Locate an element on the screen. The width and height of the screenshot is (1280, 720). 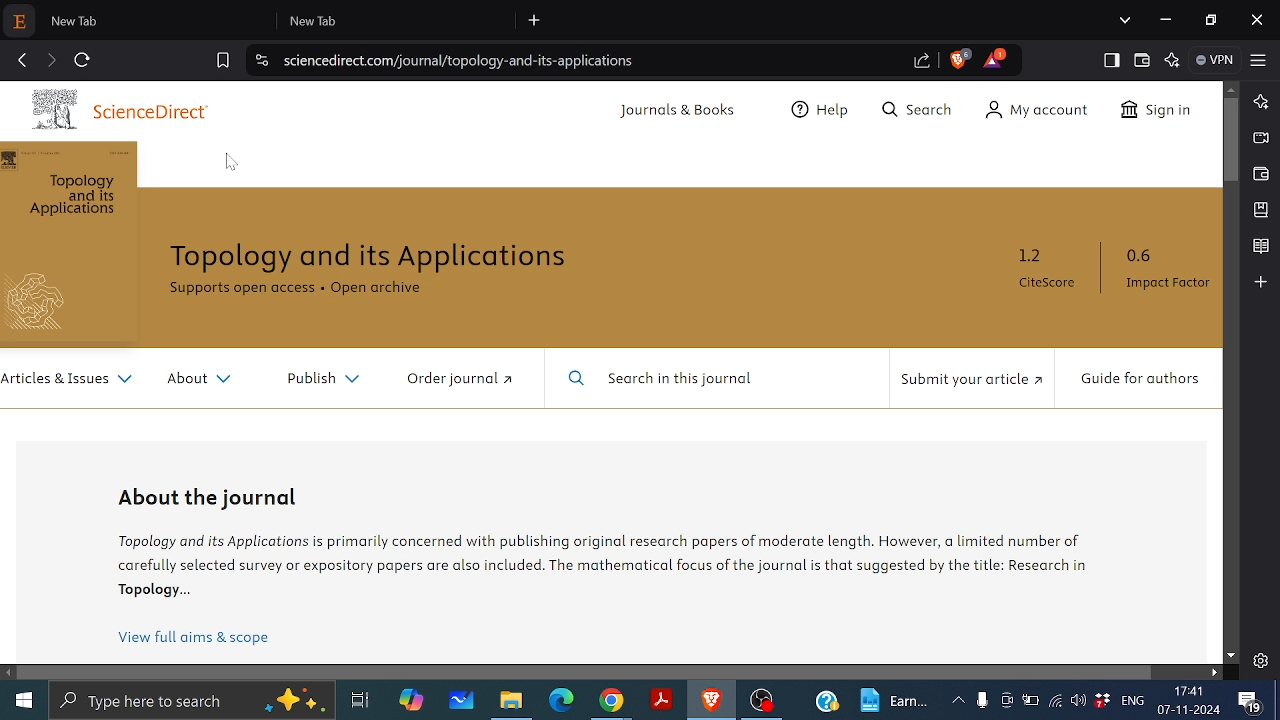
Brave browser is located at coordinates (711, 701).